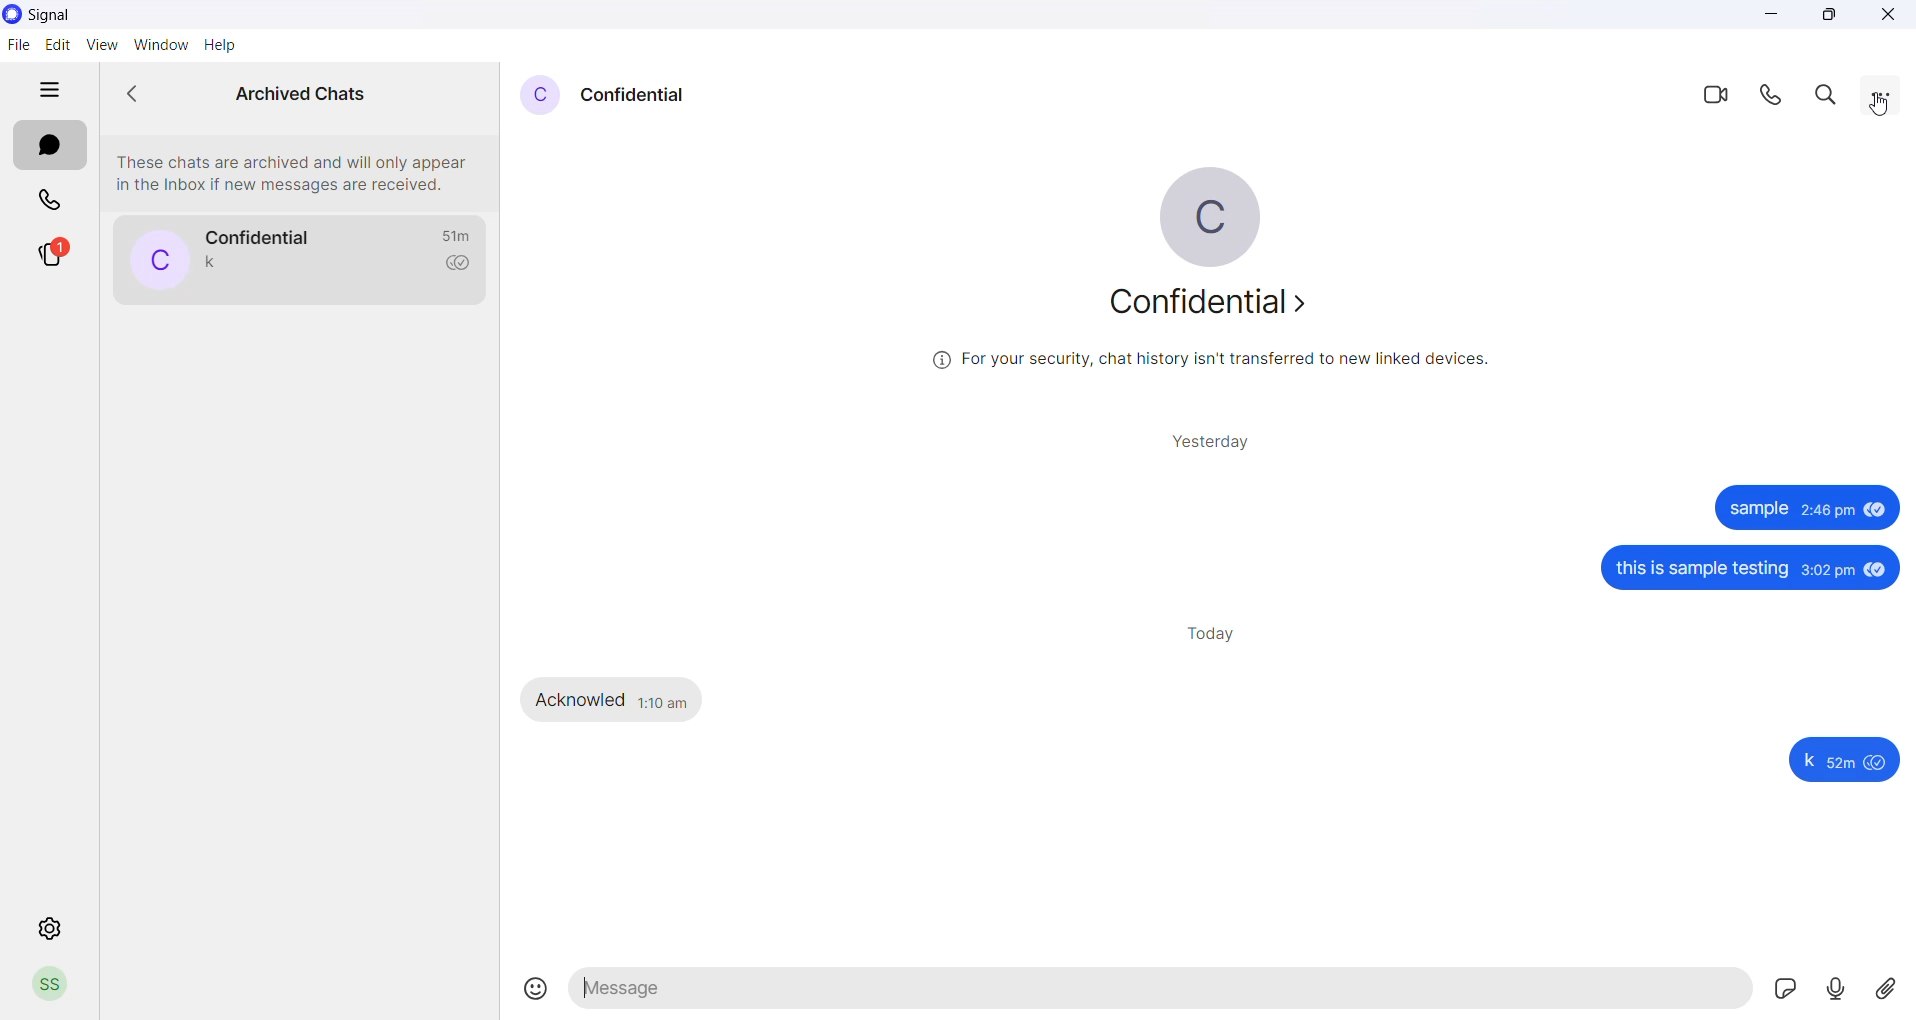 The image size is (1916, 1020). I want to click on Acknowled, so click(580, 699).